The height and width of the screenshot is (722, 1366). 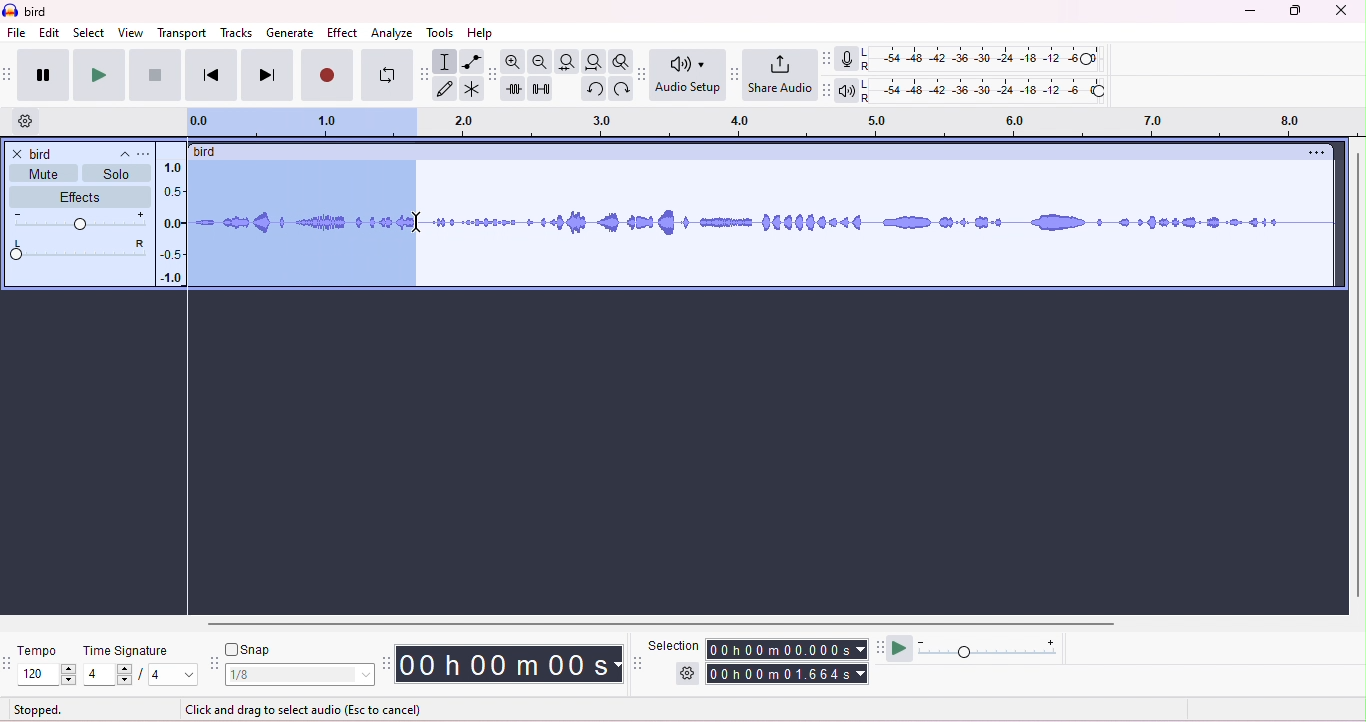 What do you see at coordinates (327, 710) in the screenshot?
I see `click and drag to select audio (snapping) (Esc to cancel)` at bounding box center [327, 710].